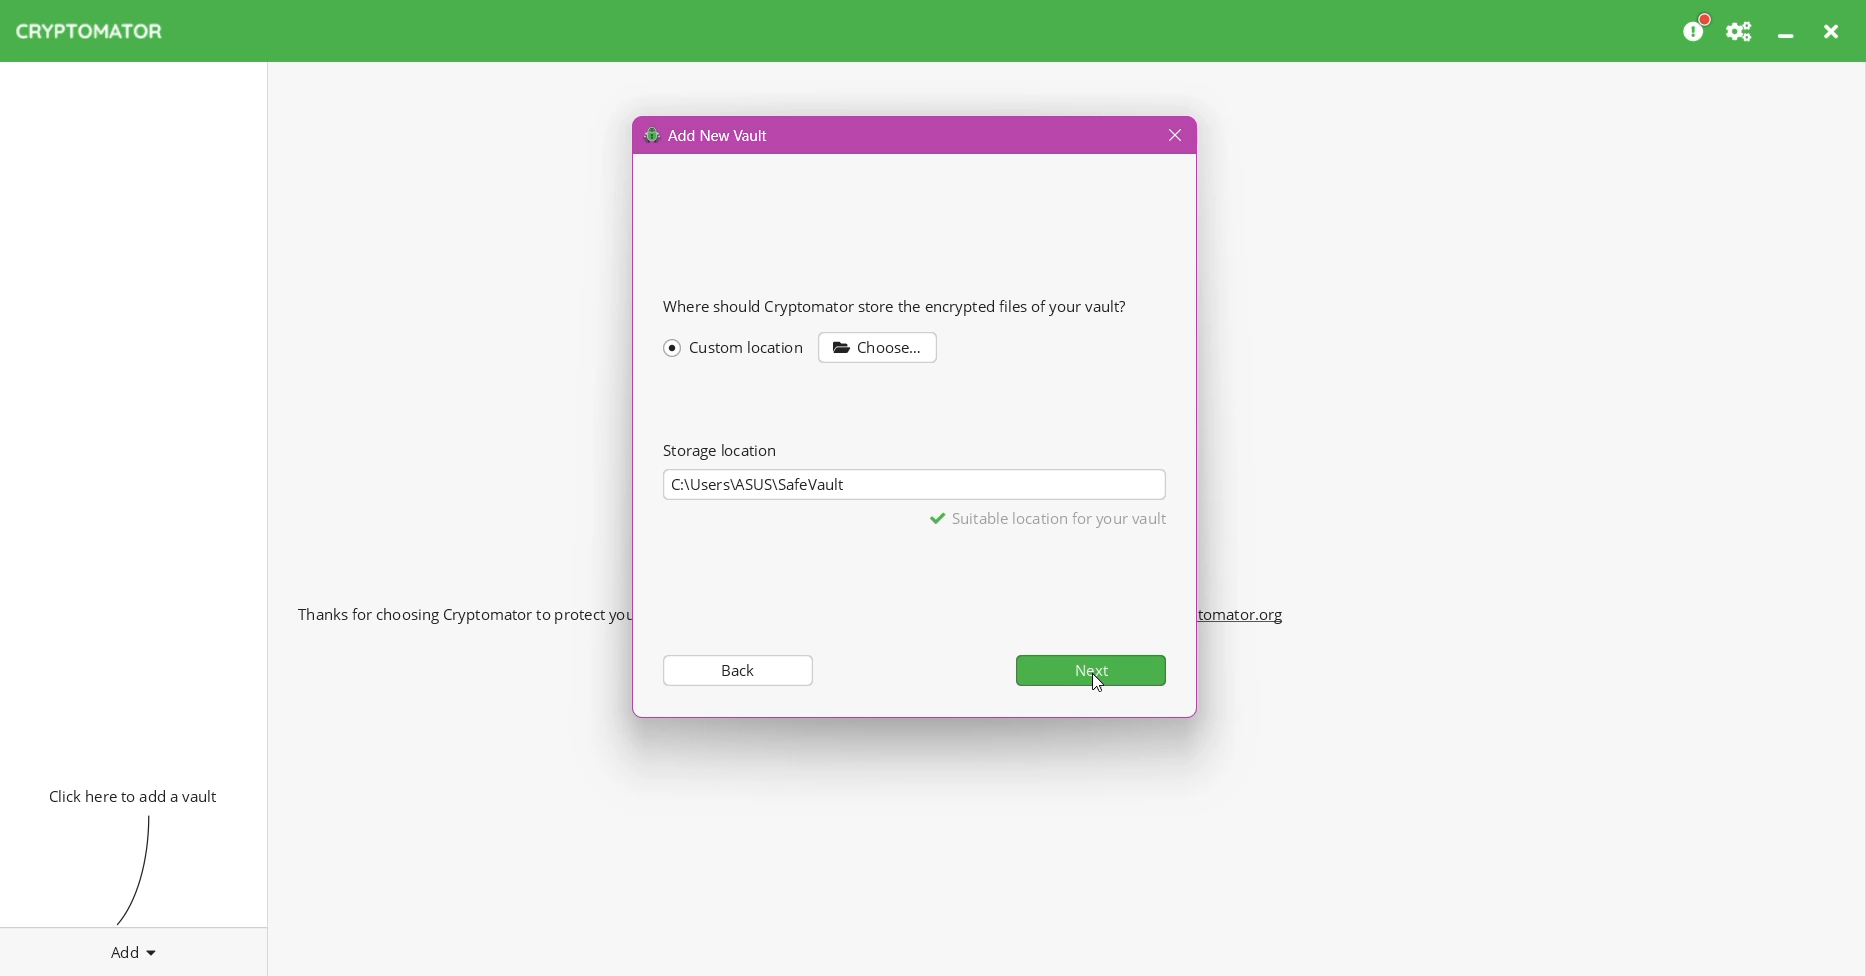  I want to click on Back, so click(736, 669).